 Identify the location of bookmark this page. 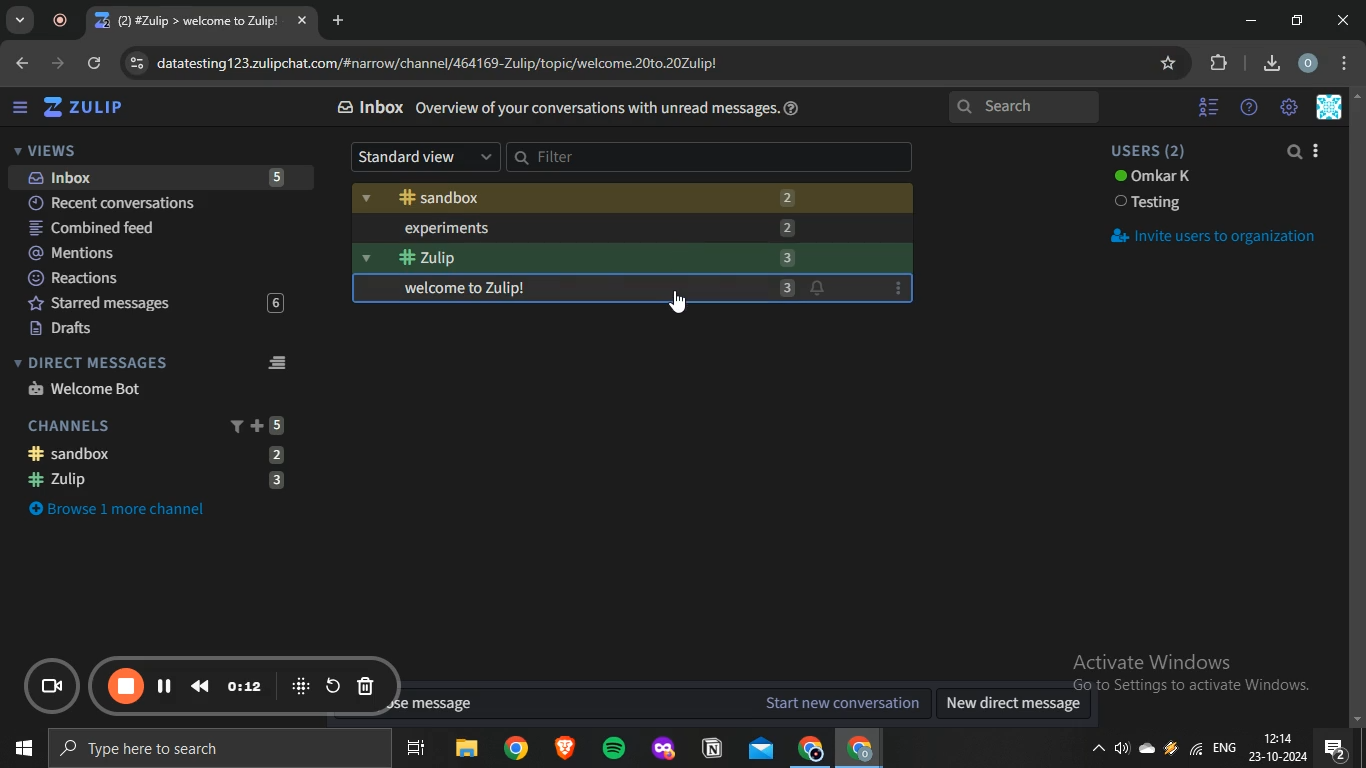
(1170, 63).